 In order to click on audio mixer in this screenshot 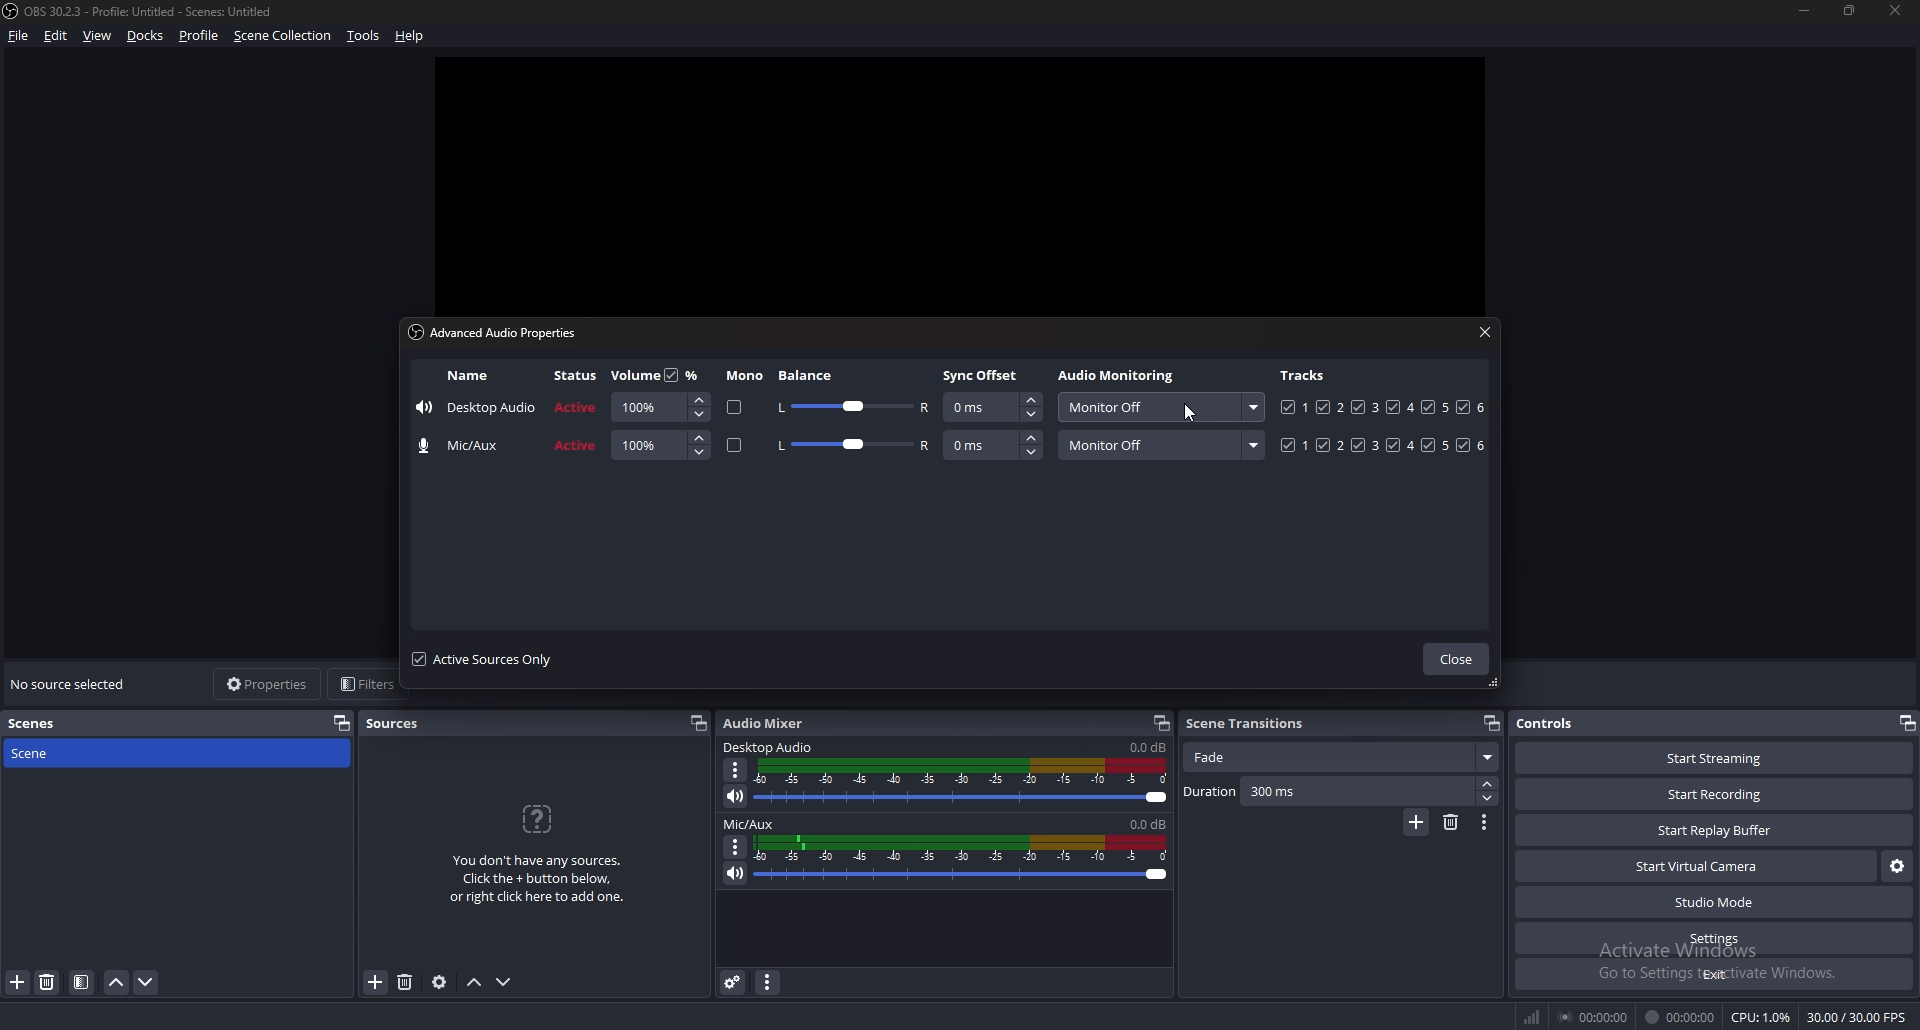, I will do `click(771, 724)`.